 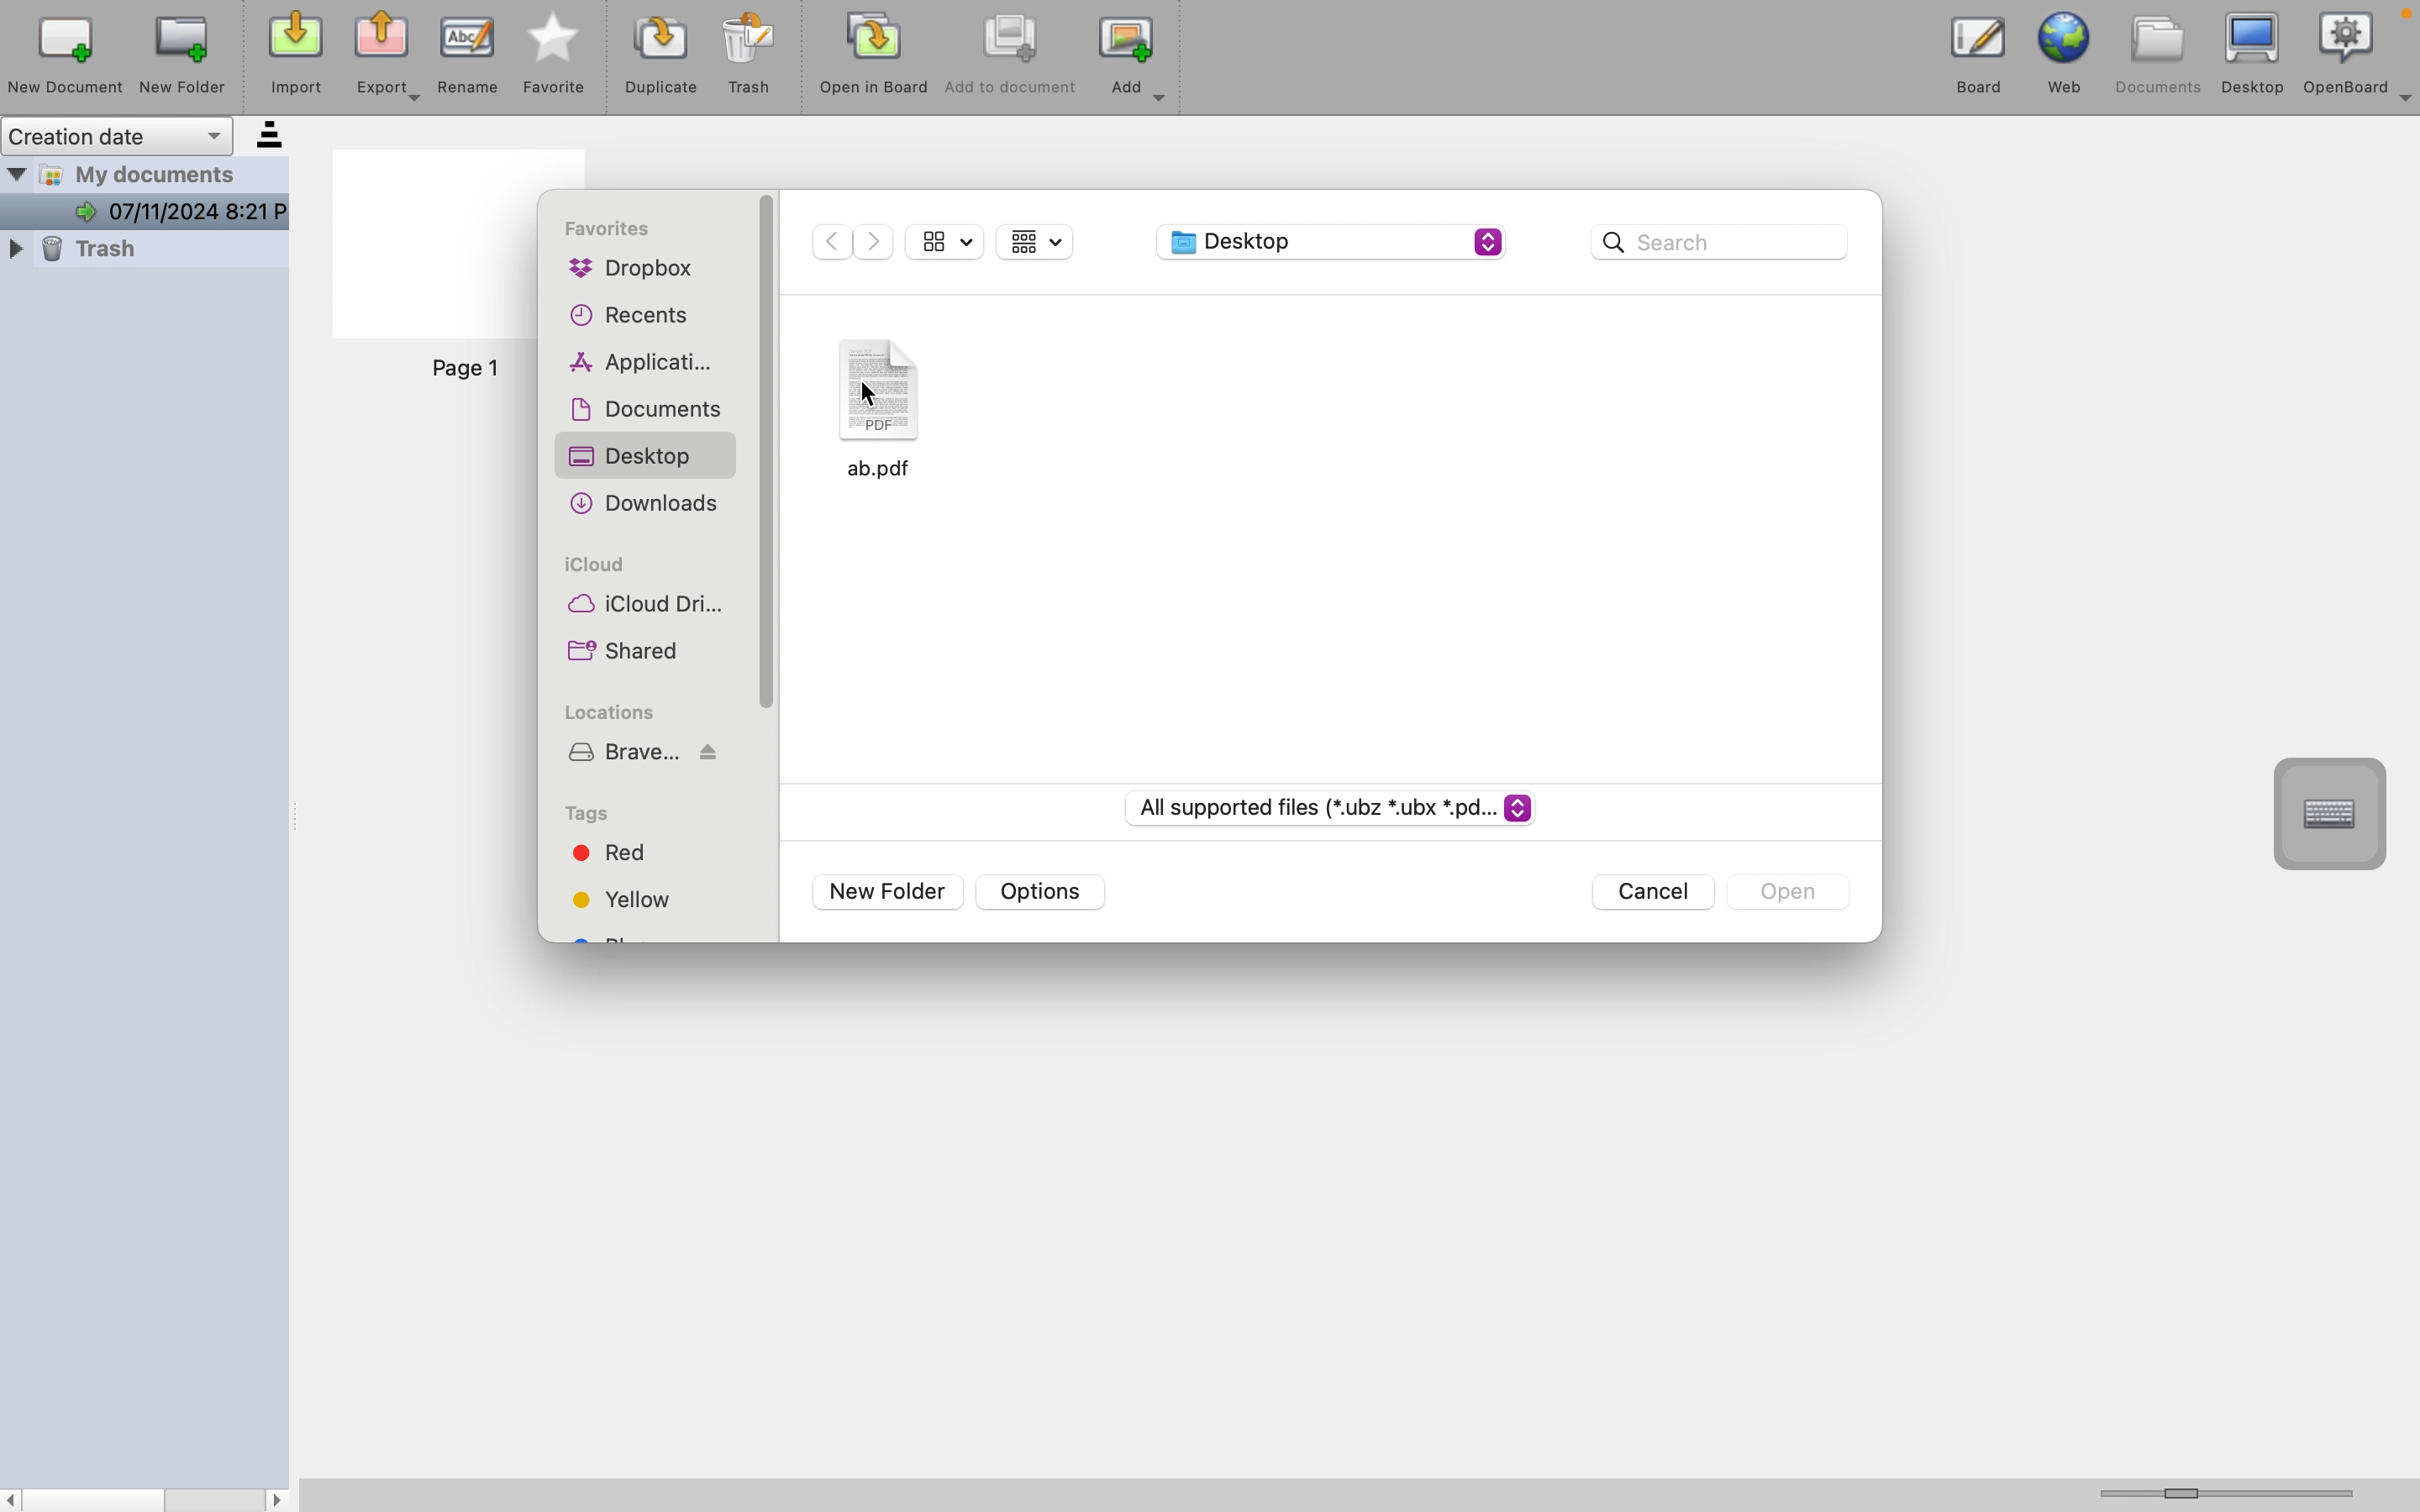 What do you see at coordinates (393, 57) in the screenshot?
I see `export` at bounding box center [393, 57].